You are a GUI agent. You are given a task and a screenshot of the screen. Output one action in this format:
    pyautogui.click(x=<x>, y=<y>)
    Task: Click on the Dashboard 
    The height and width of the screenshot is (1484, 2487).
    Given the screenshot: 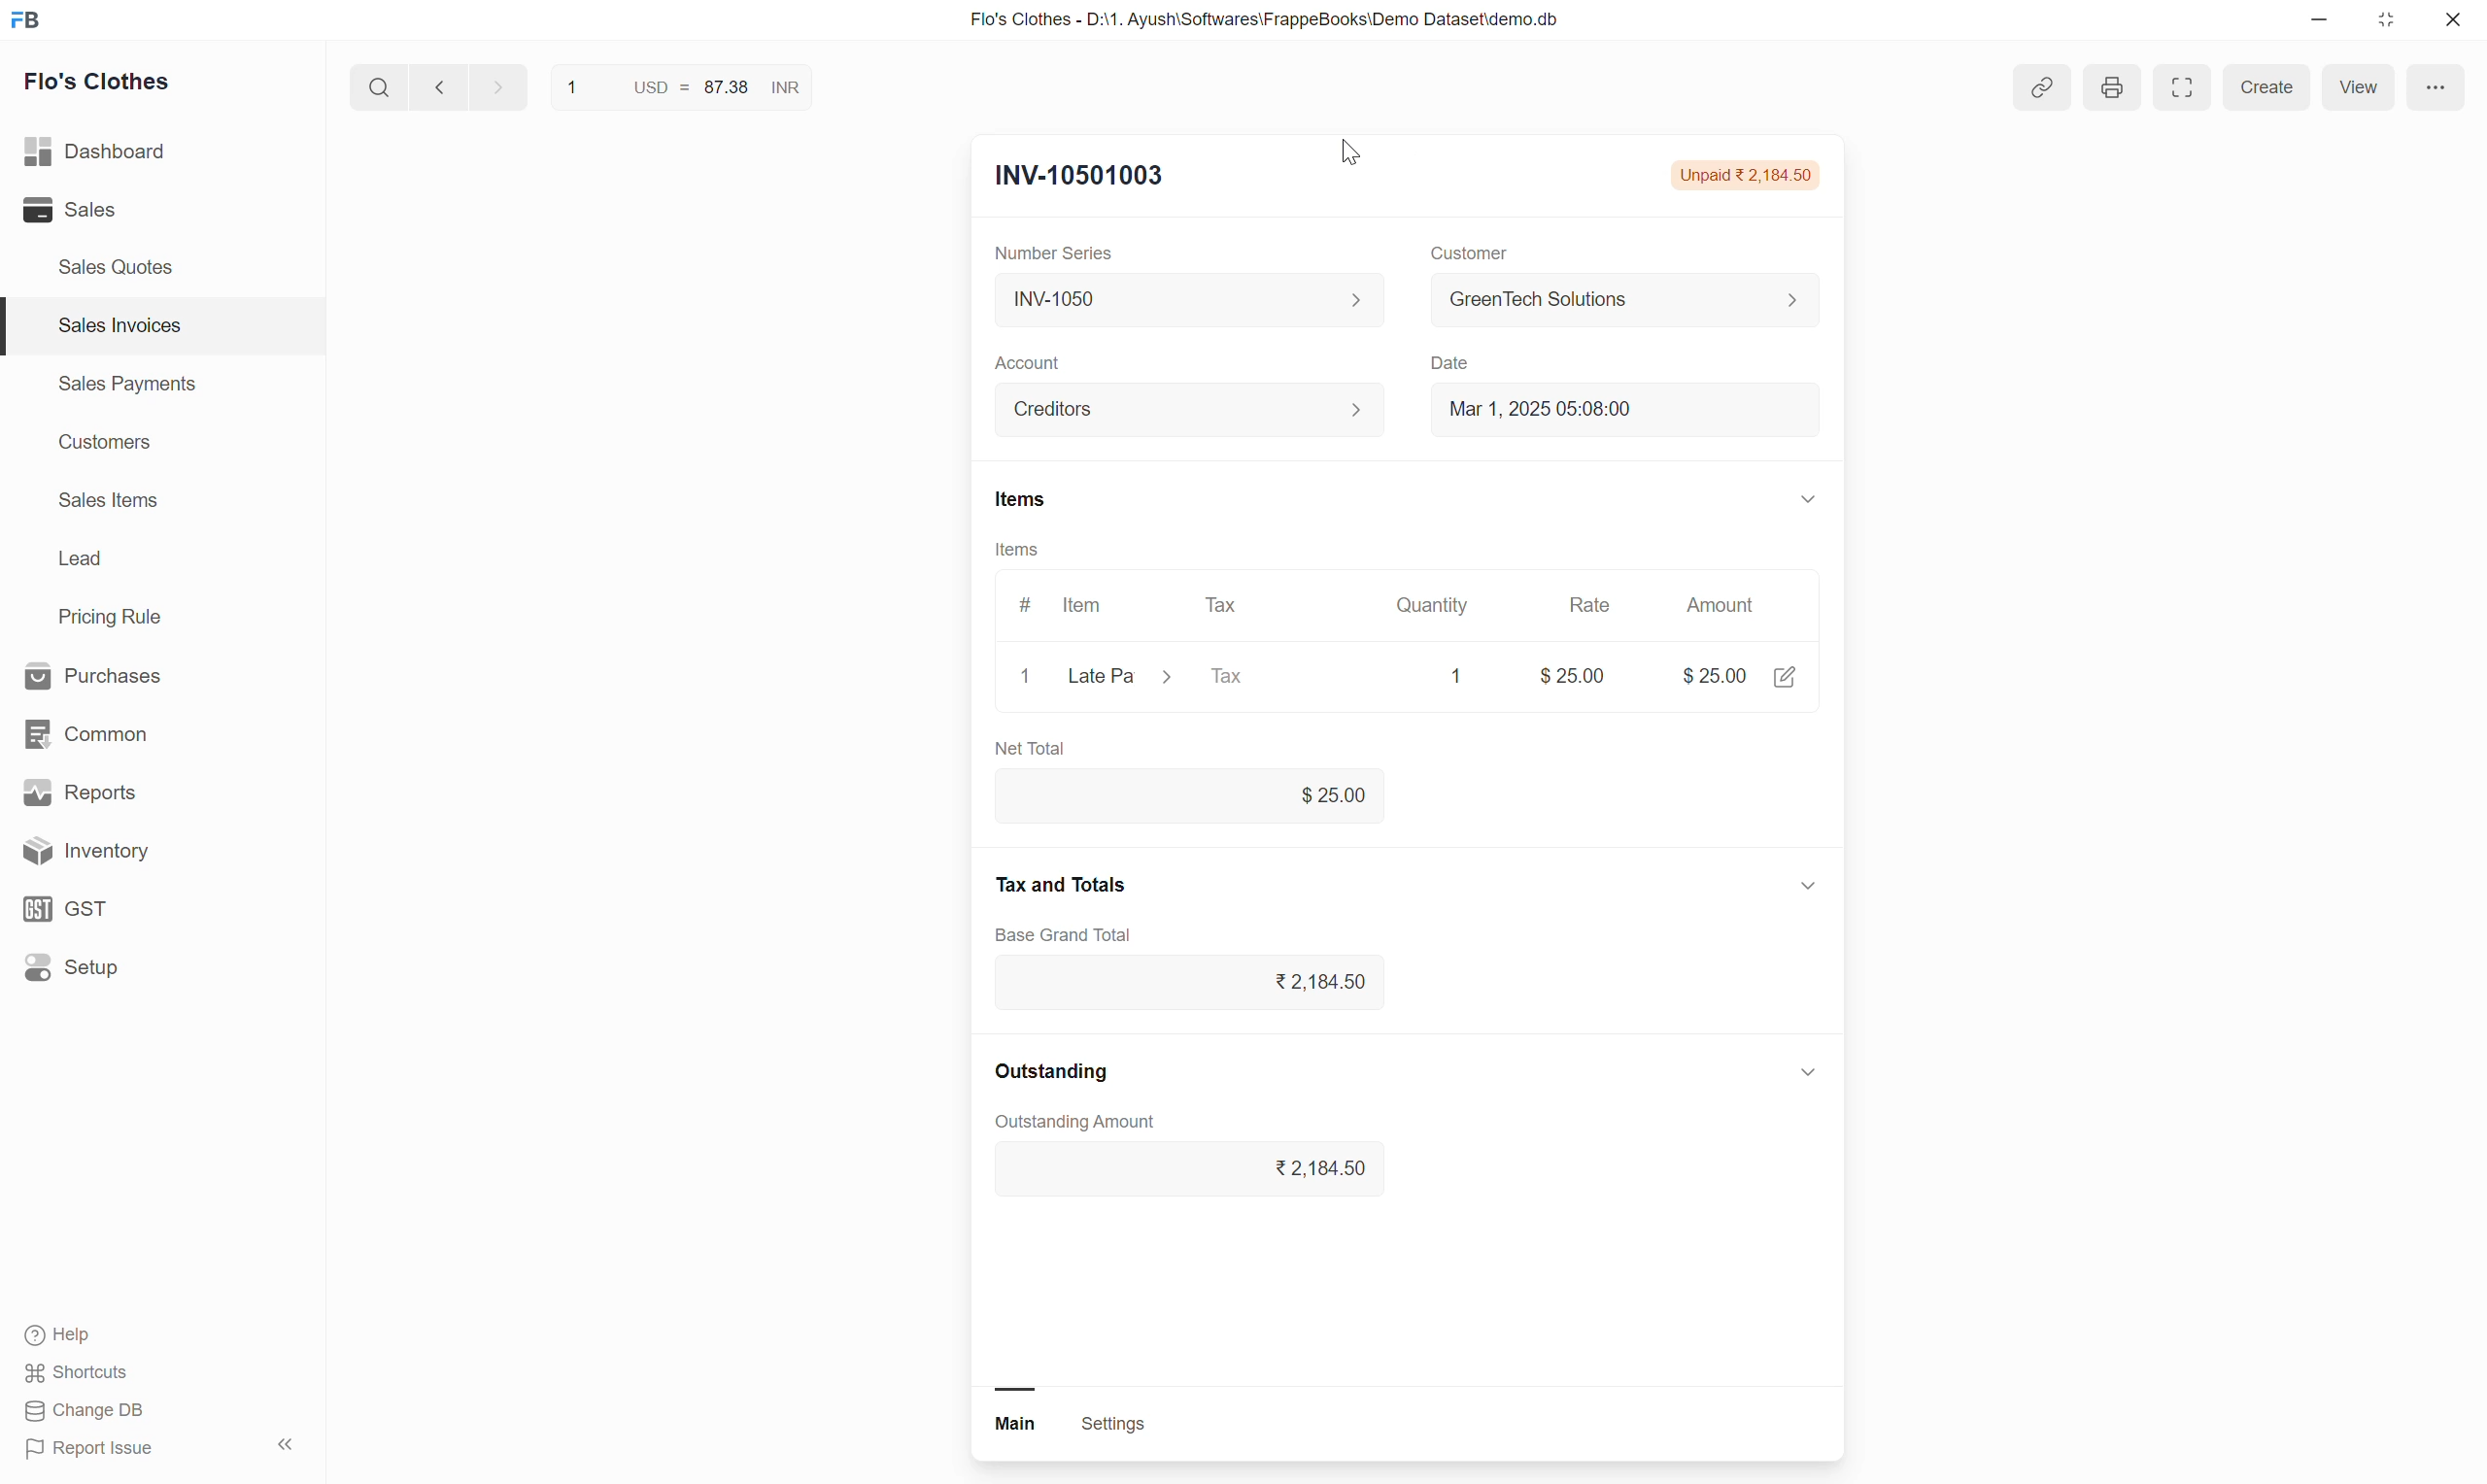 What is the action you would take?
    pyautogui.click(x=130, y=152)
    